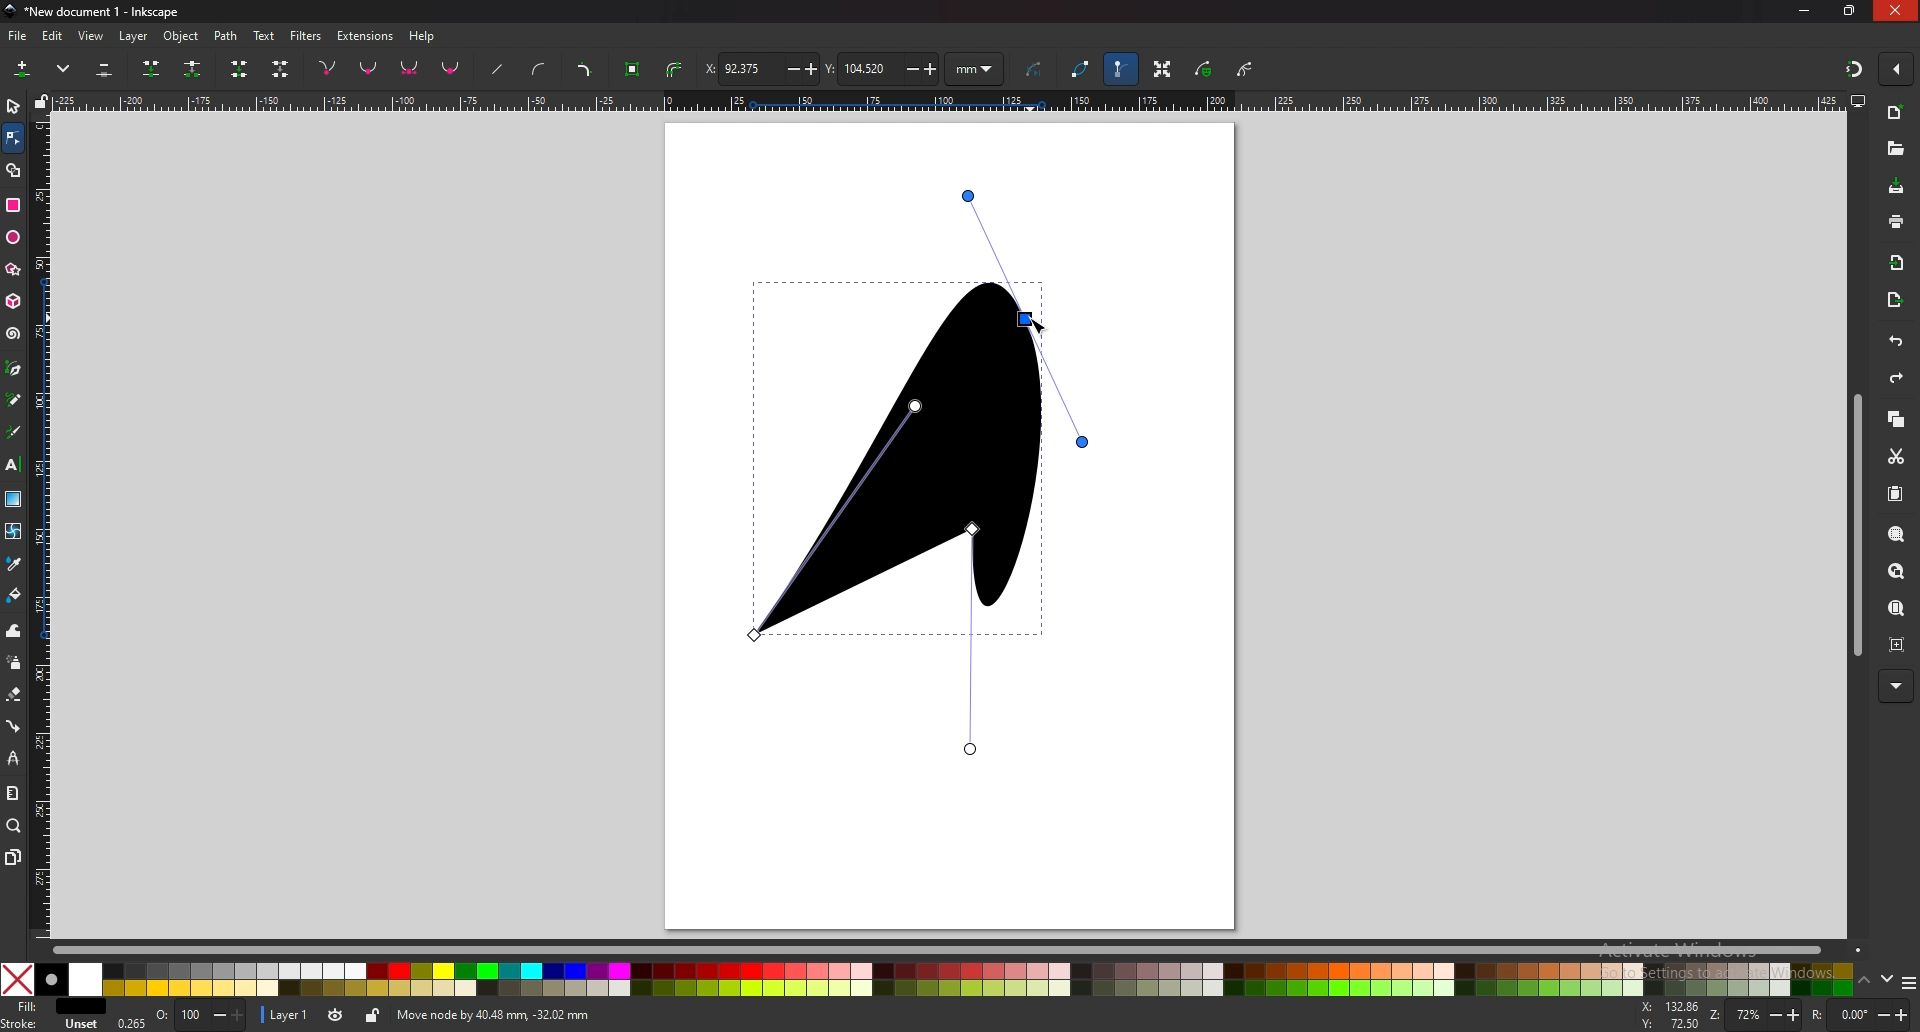 This screenshot has height=1032, width=1920. Describe the element at coordinates (1896, 378) in the screenshot. I see `redo` at that location.